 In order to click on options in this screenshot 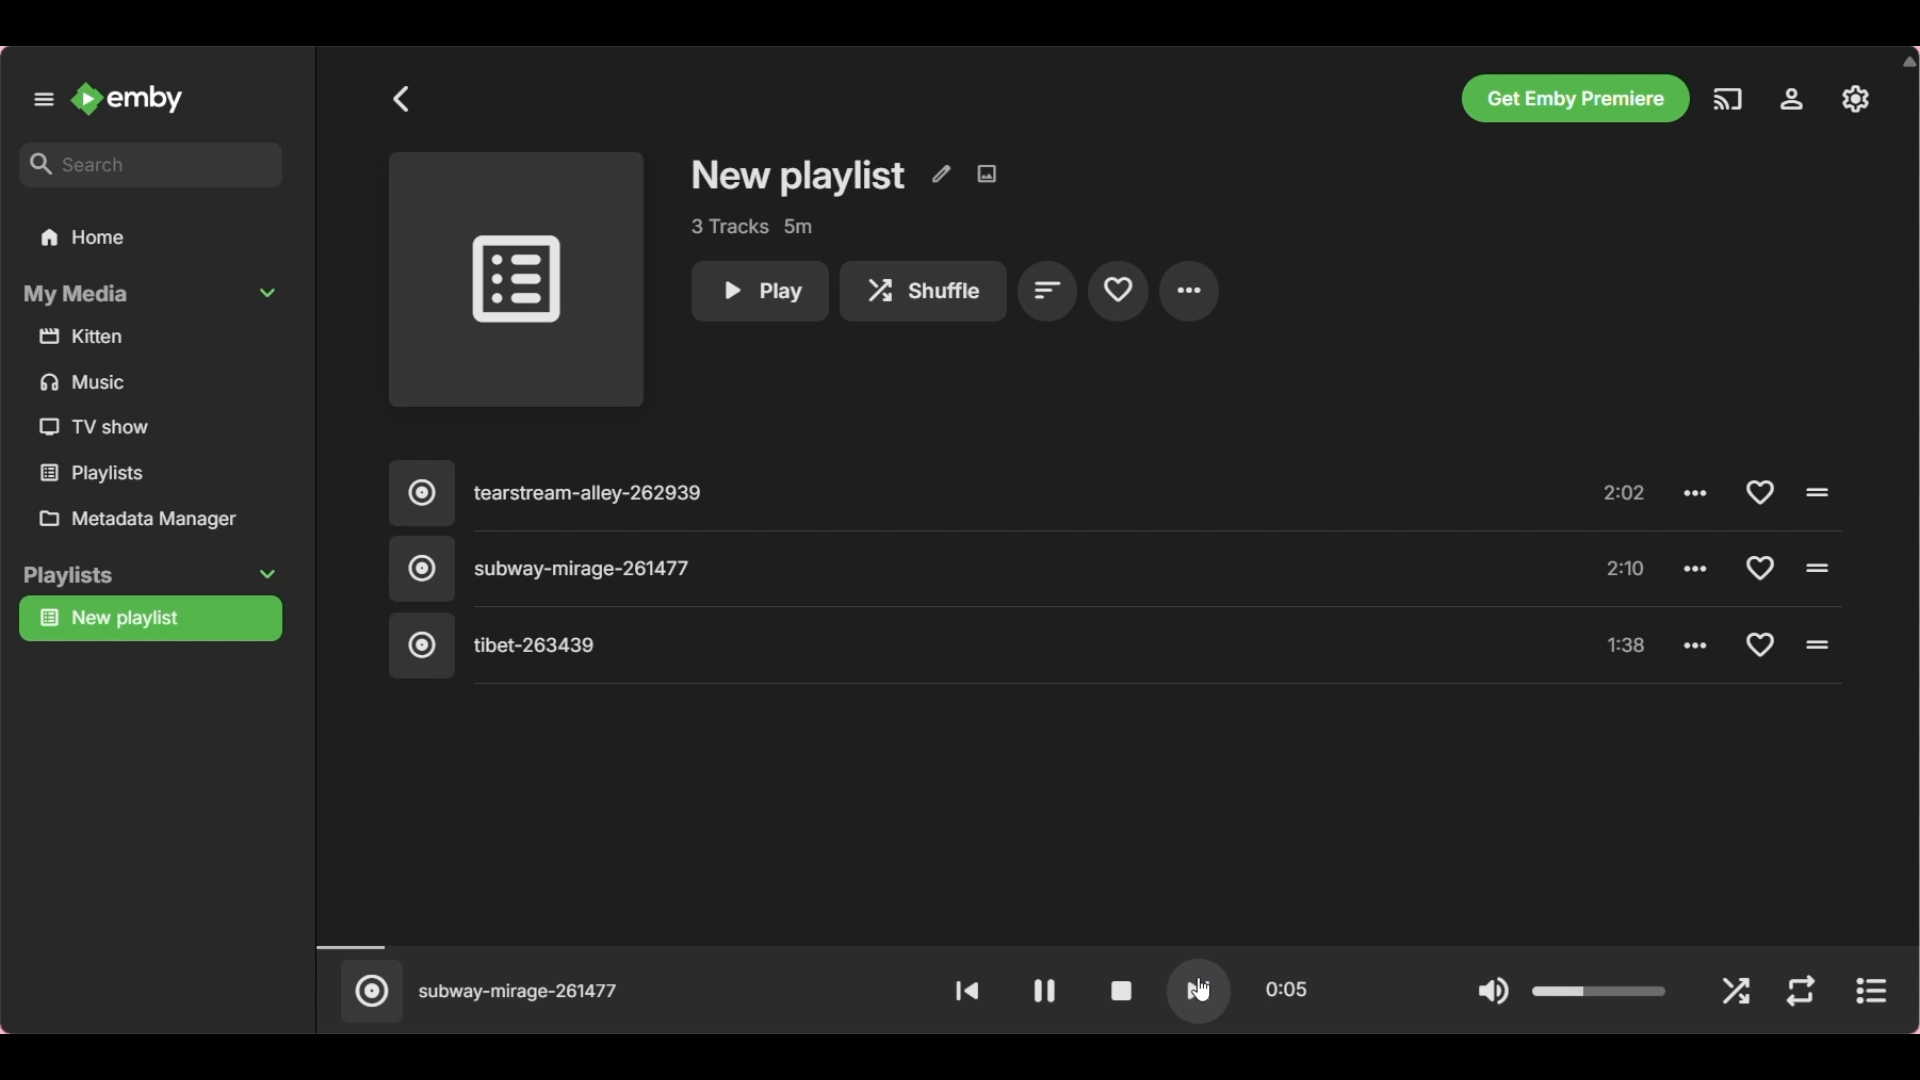, I will do `click(1696, 571)`.